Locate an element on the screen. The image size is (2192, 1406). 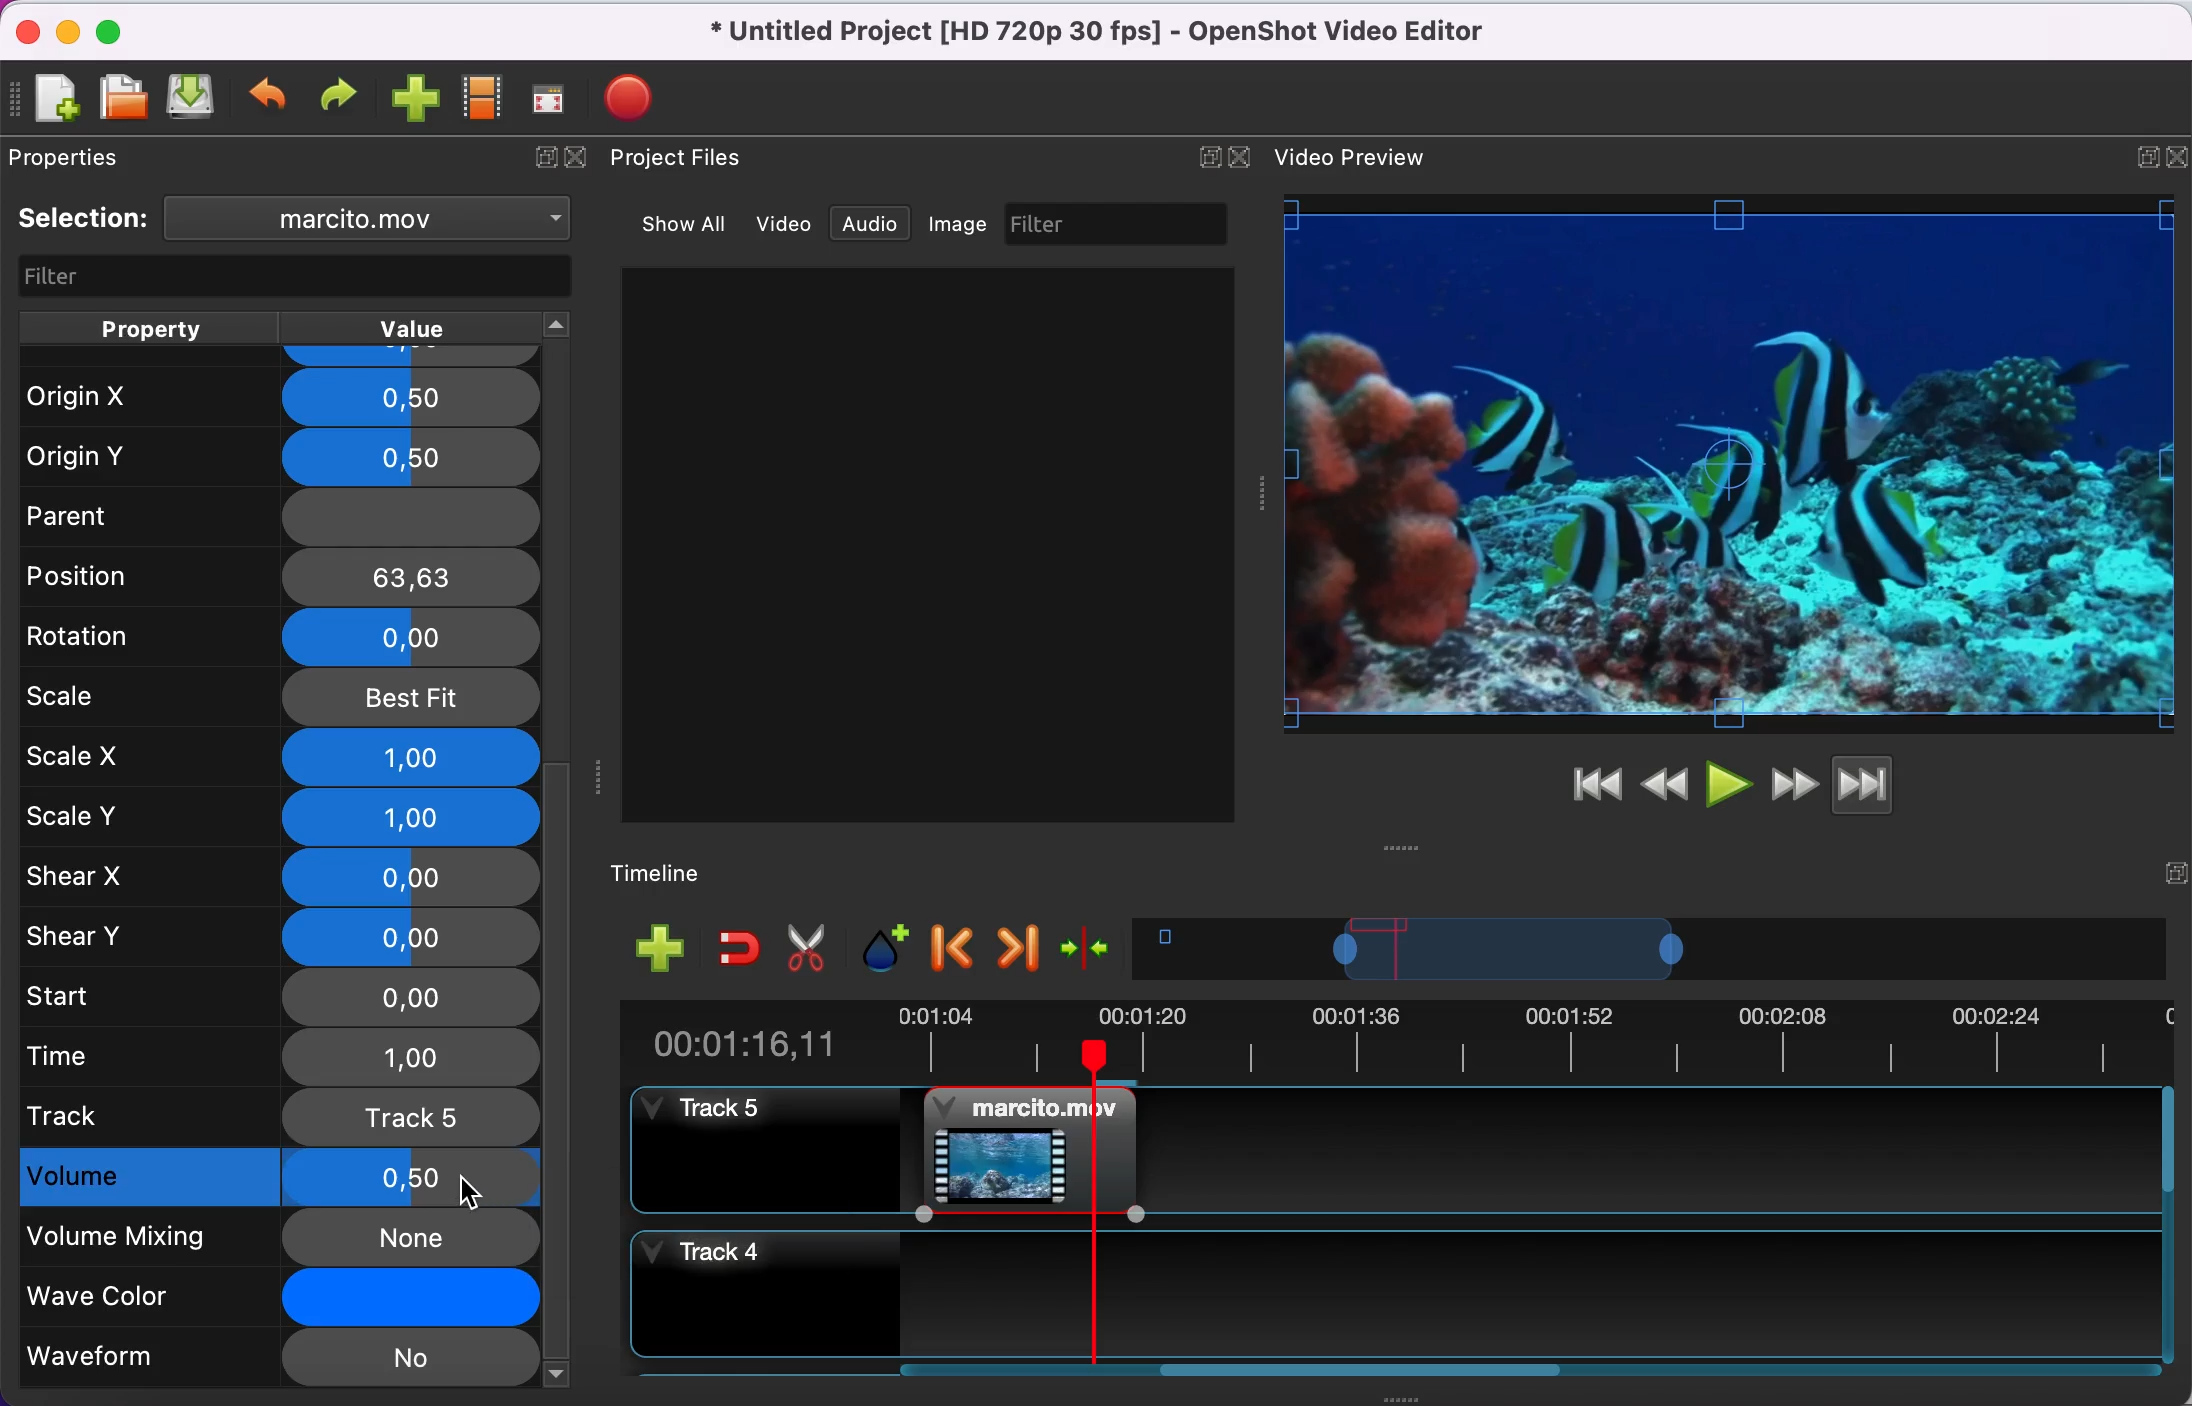
scale x 1 is located at coordinates (278, 756).